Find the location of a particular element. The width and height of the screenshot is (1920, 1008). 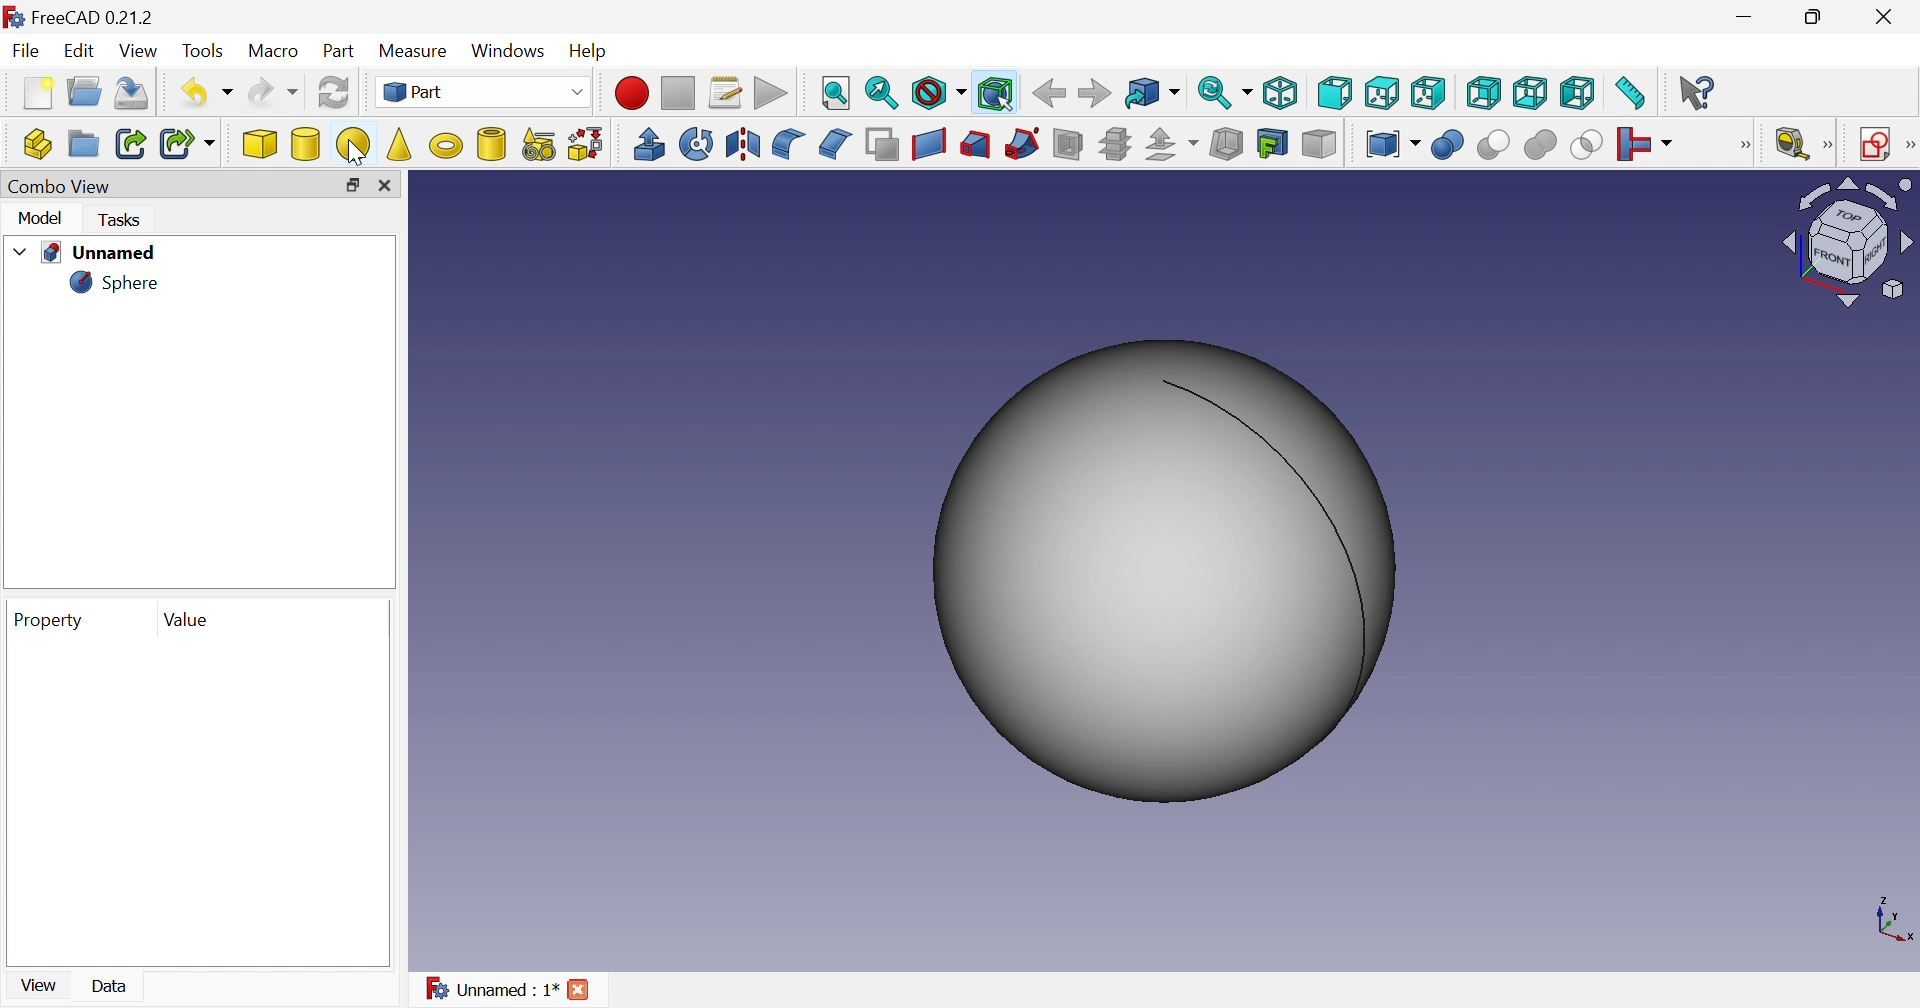

Sweep... is located at coordinates (1024, 144).